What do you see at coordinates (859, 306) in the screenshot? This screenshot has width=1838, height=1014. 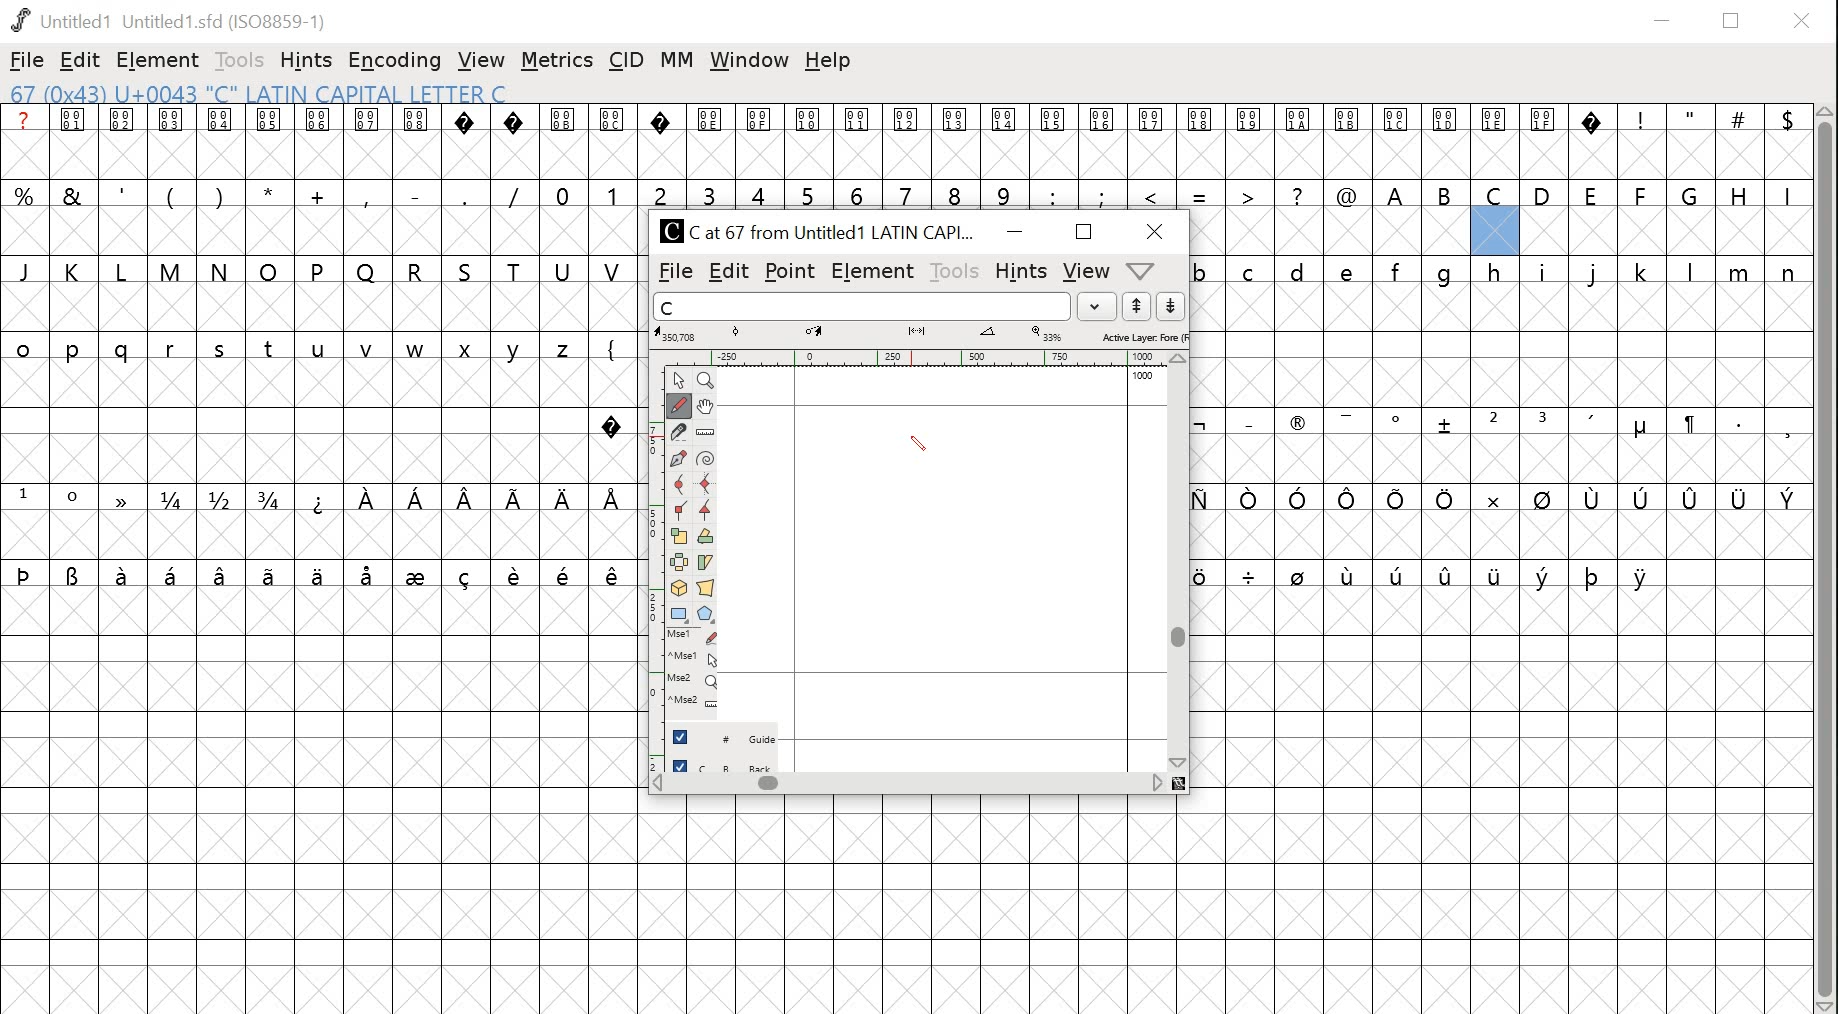 I see `word list input field` at bounding box center [859, 306].